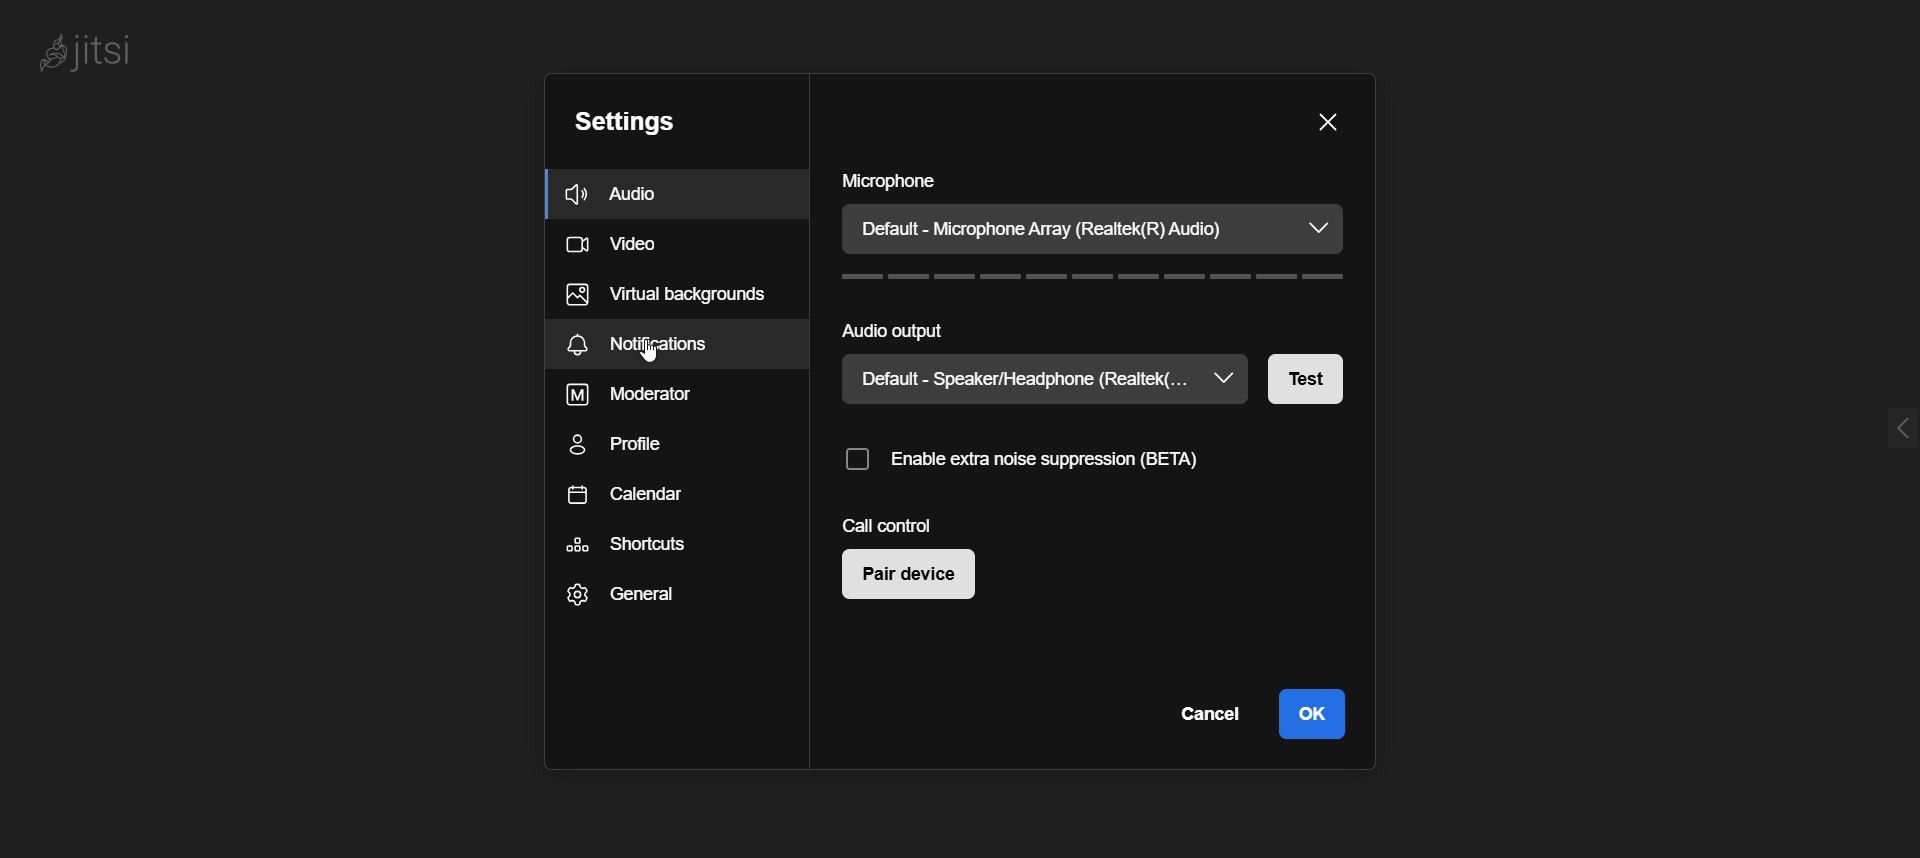  Describe the element at coordinates (666, 290) in the screenshot. I see `Virtual background` at that location.